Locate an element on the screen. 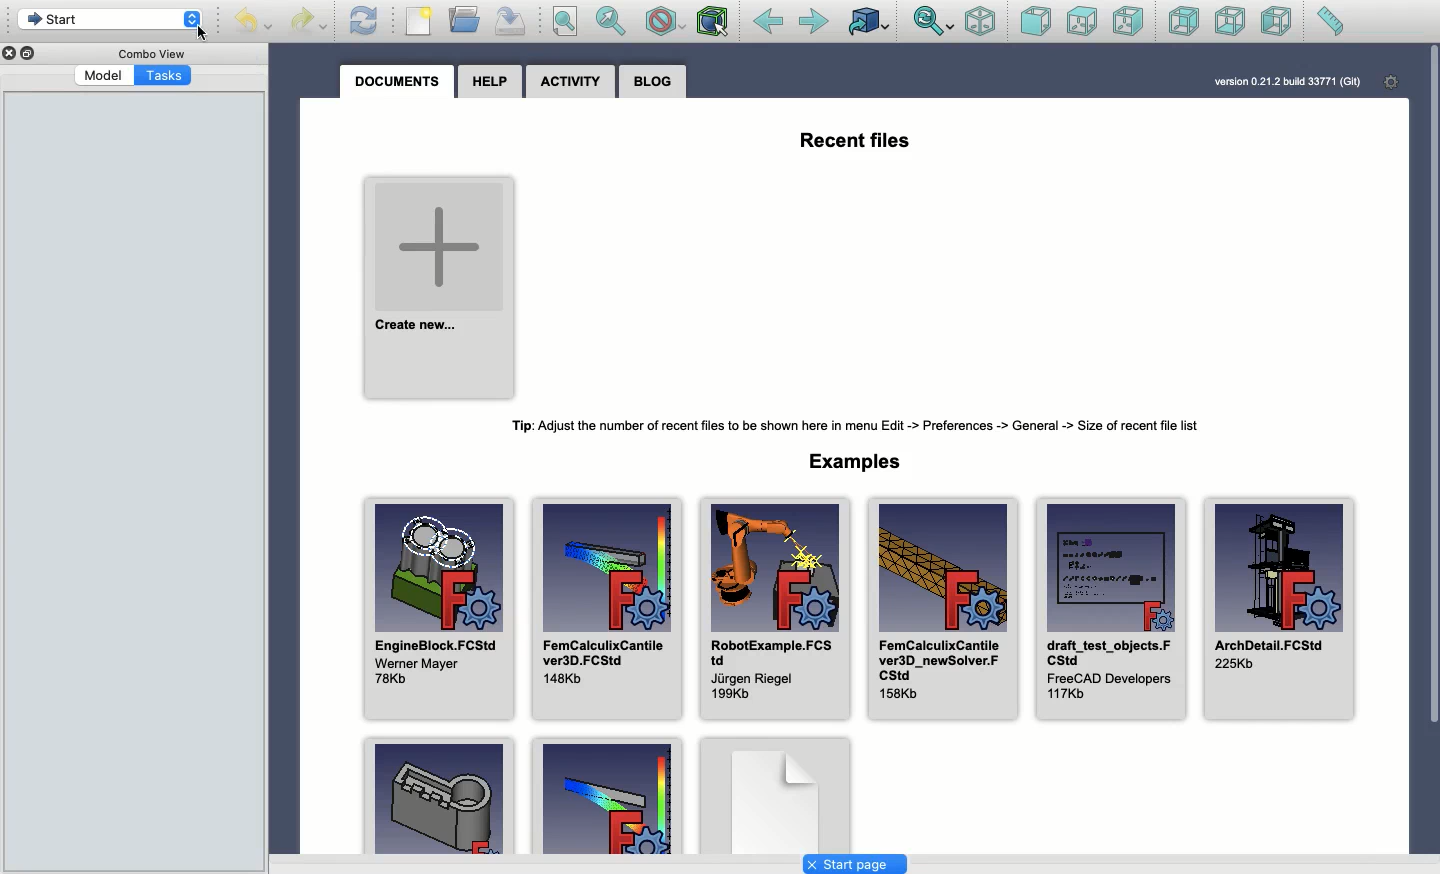  Duplicate is located at coordinates (31, 54).